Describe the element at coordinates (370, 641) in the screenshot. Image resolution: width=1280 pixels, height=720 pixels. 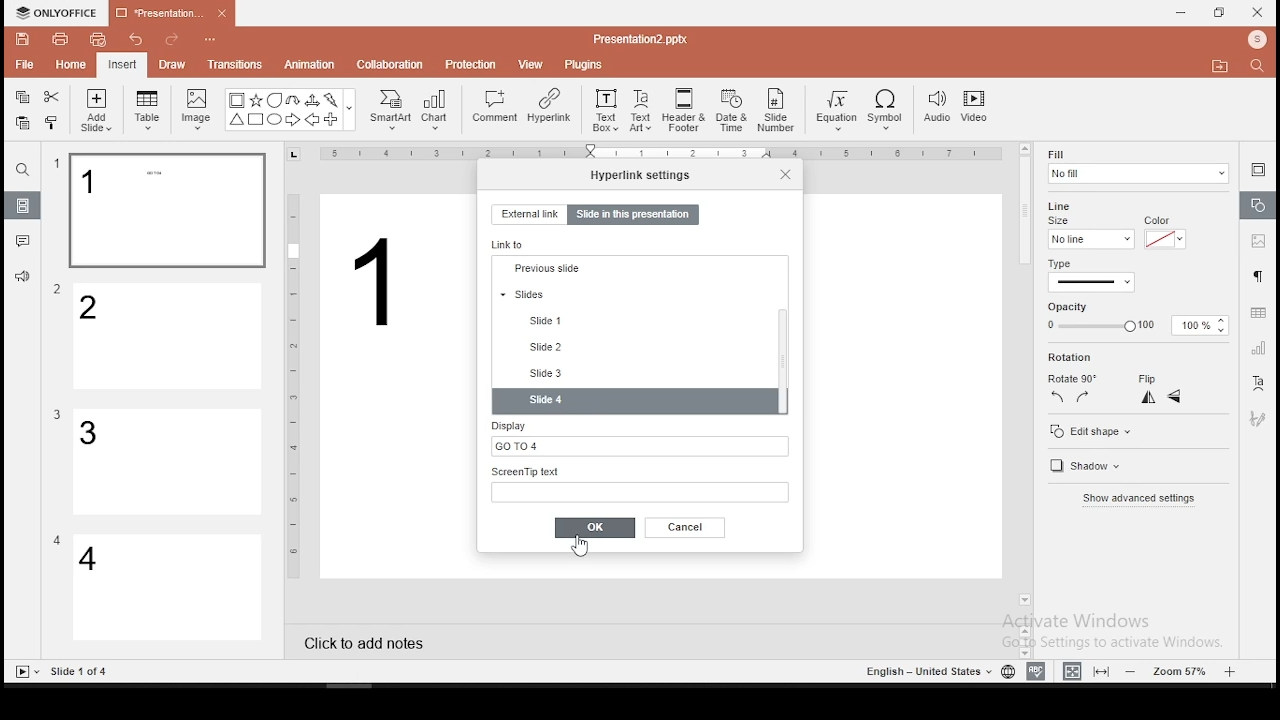
I see `click to add notes` at that location.